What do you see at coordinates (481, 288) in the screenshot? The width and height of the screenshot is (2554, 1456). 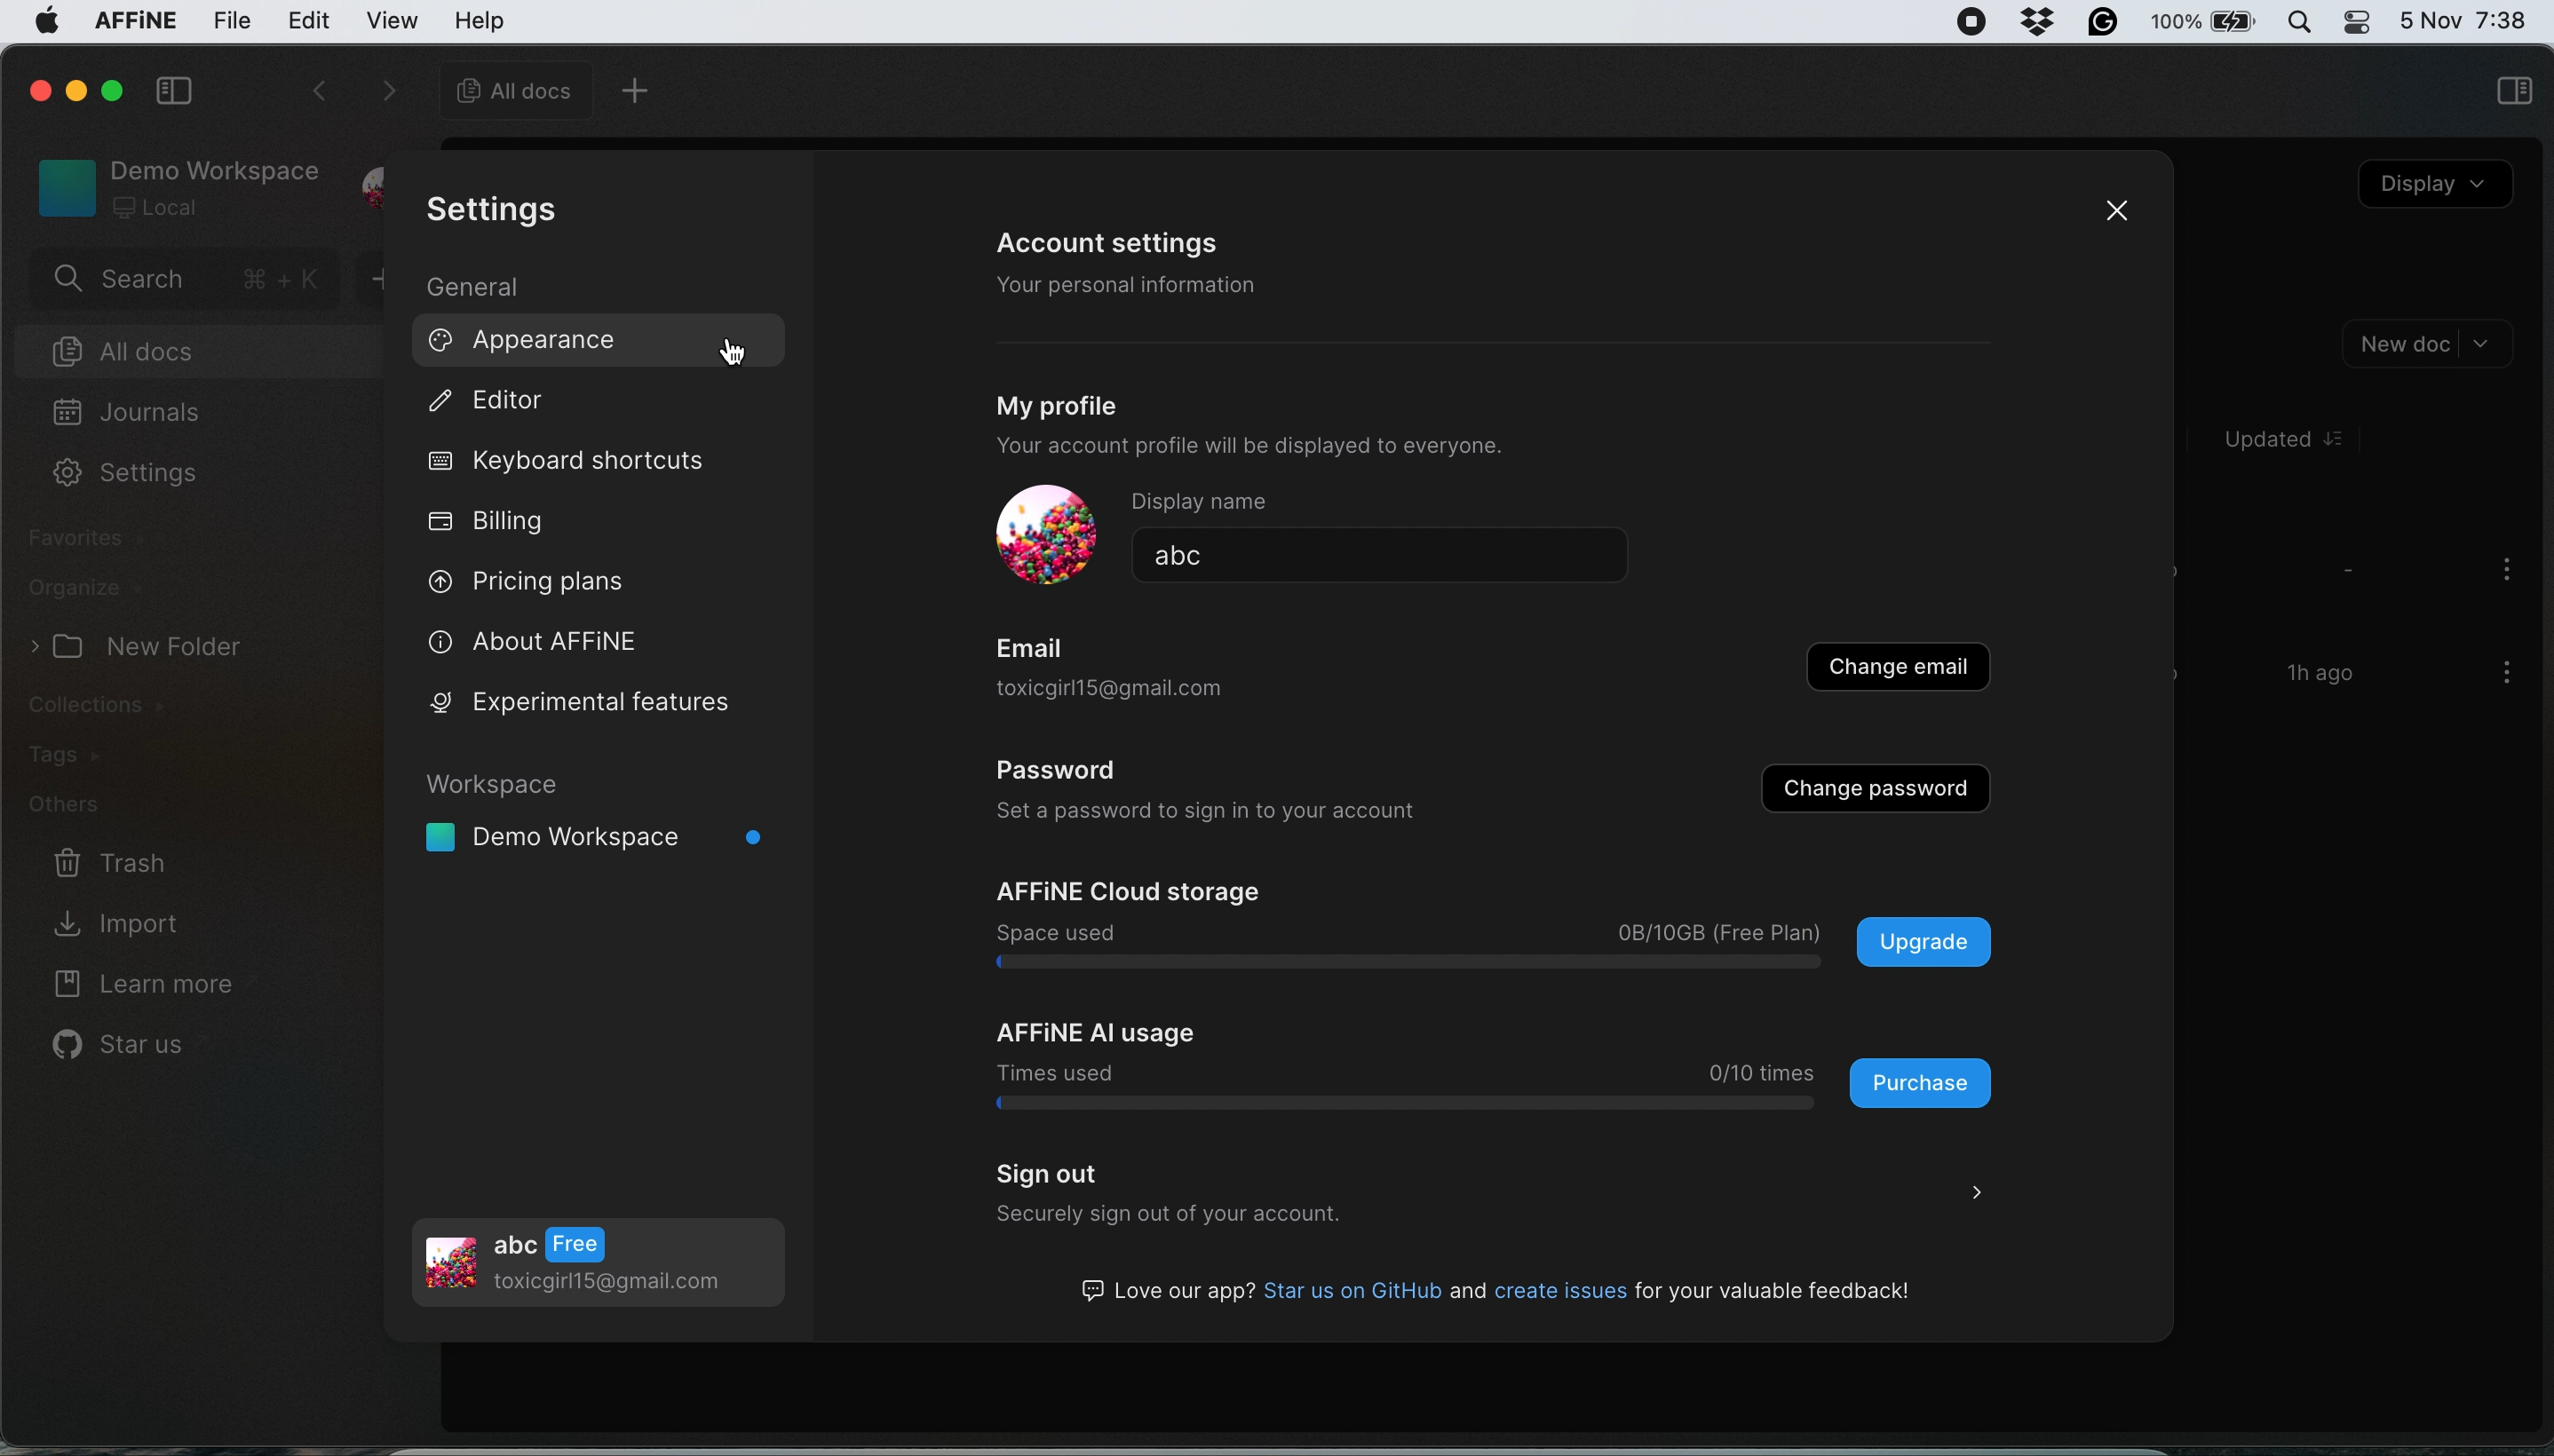 I see `general` at bounding box center [481, 288].